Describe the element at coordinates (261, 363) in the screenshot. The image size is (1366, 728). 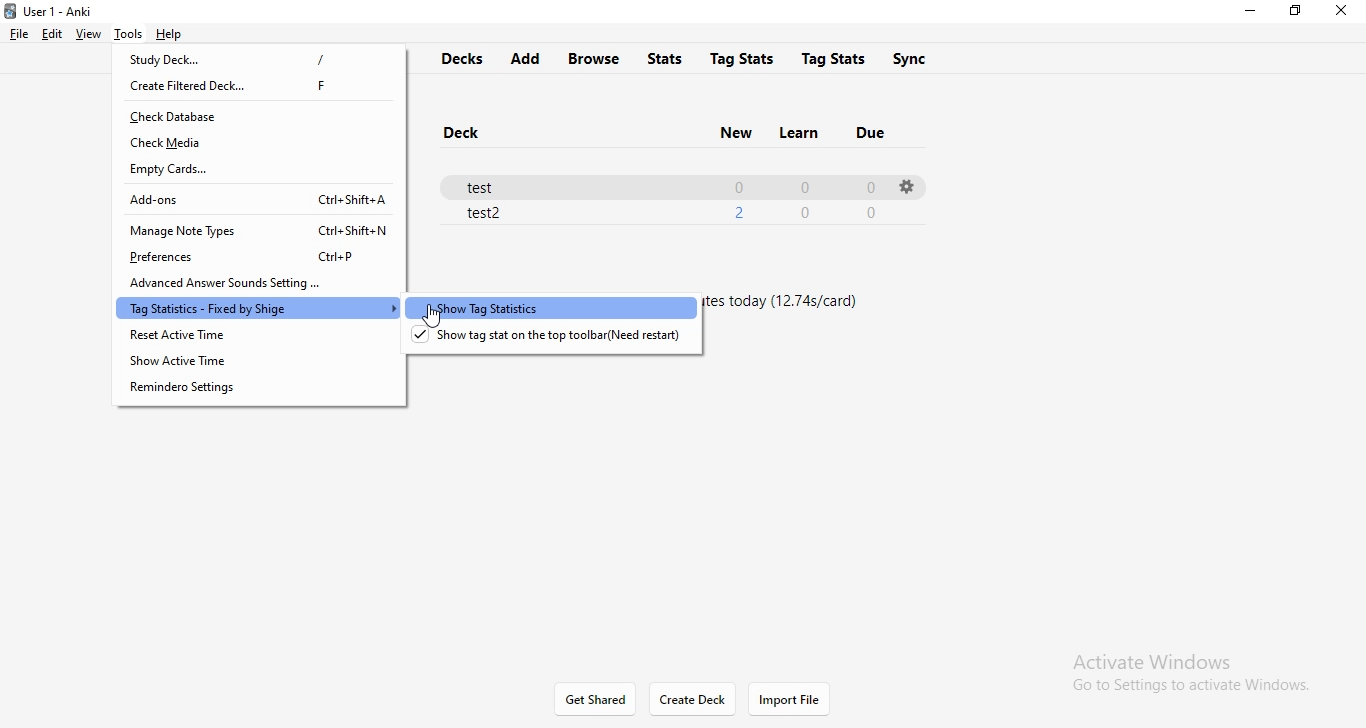
I see `show active time` at that location.